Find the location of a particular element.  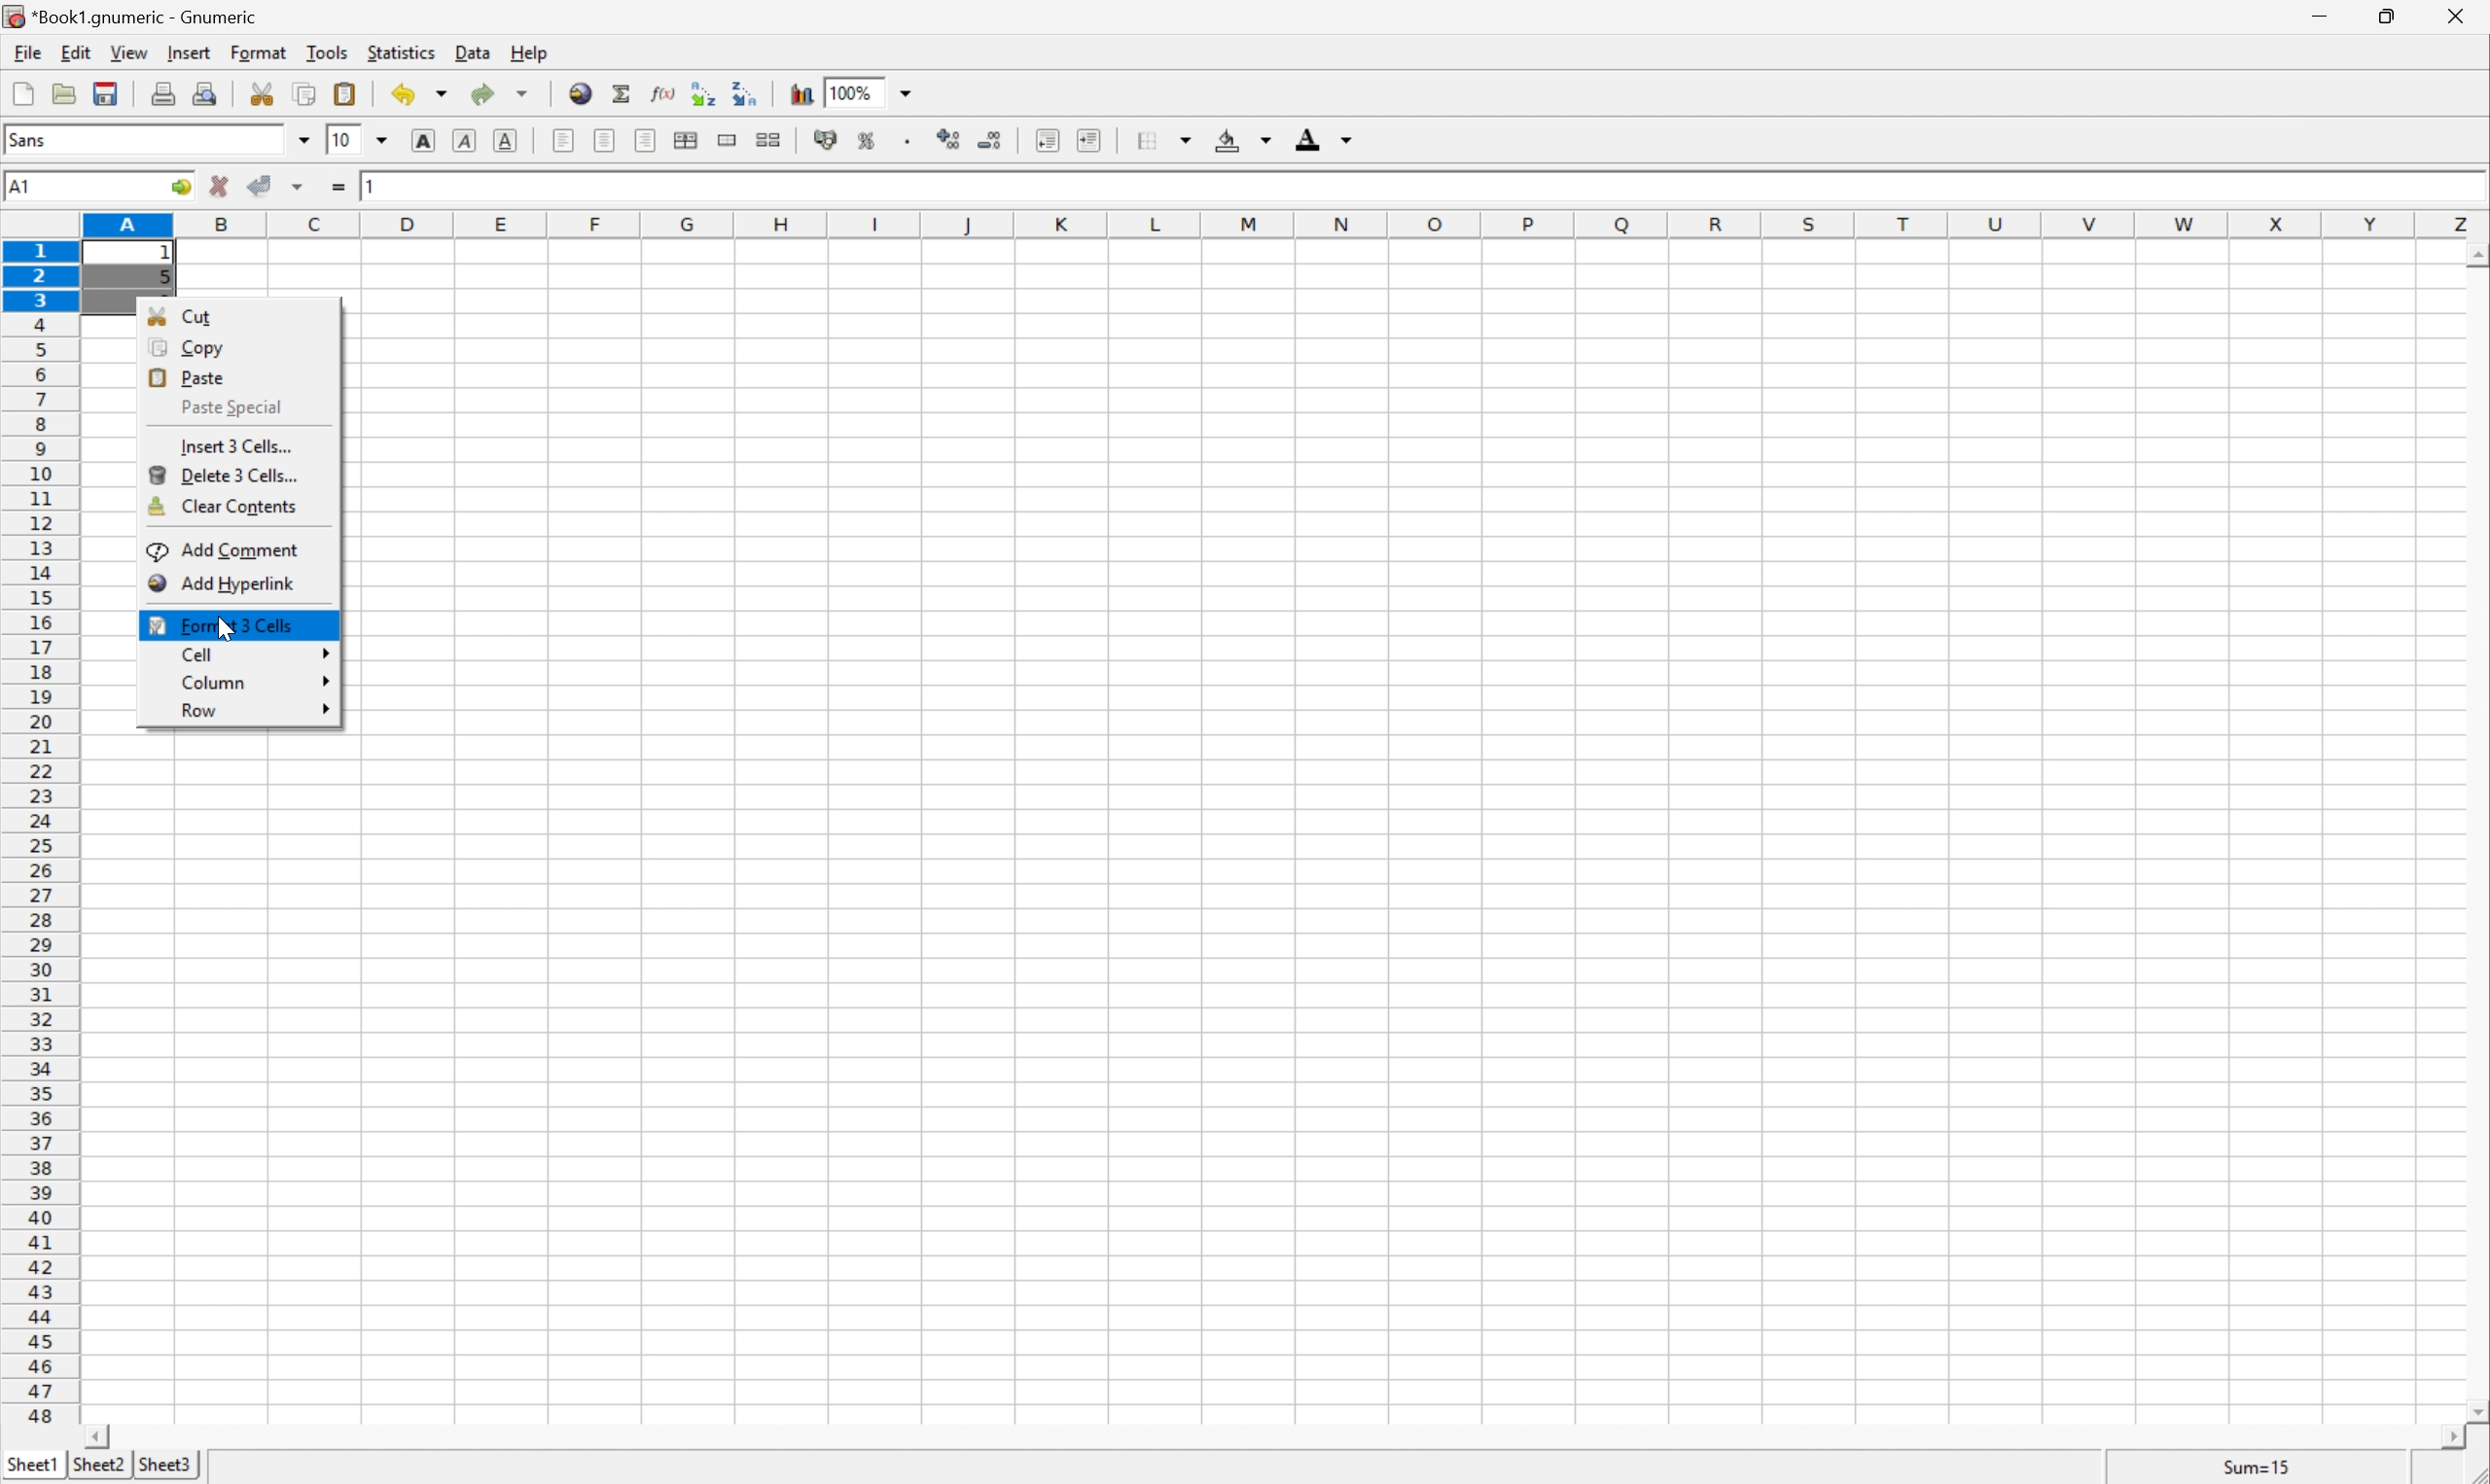

Sort the selected region in descending order based on the first column selected is located at coordinates (746, 91).